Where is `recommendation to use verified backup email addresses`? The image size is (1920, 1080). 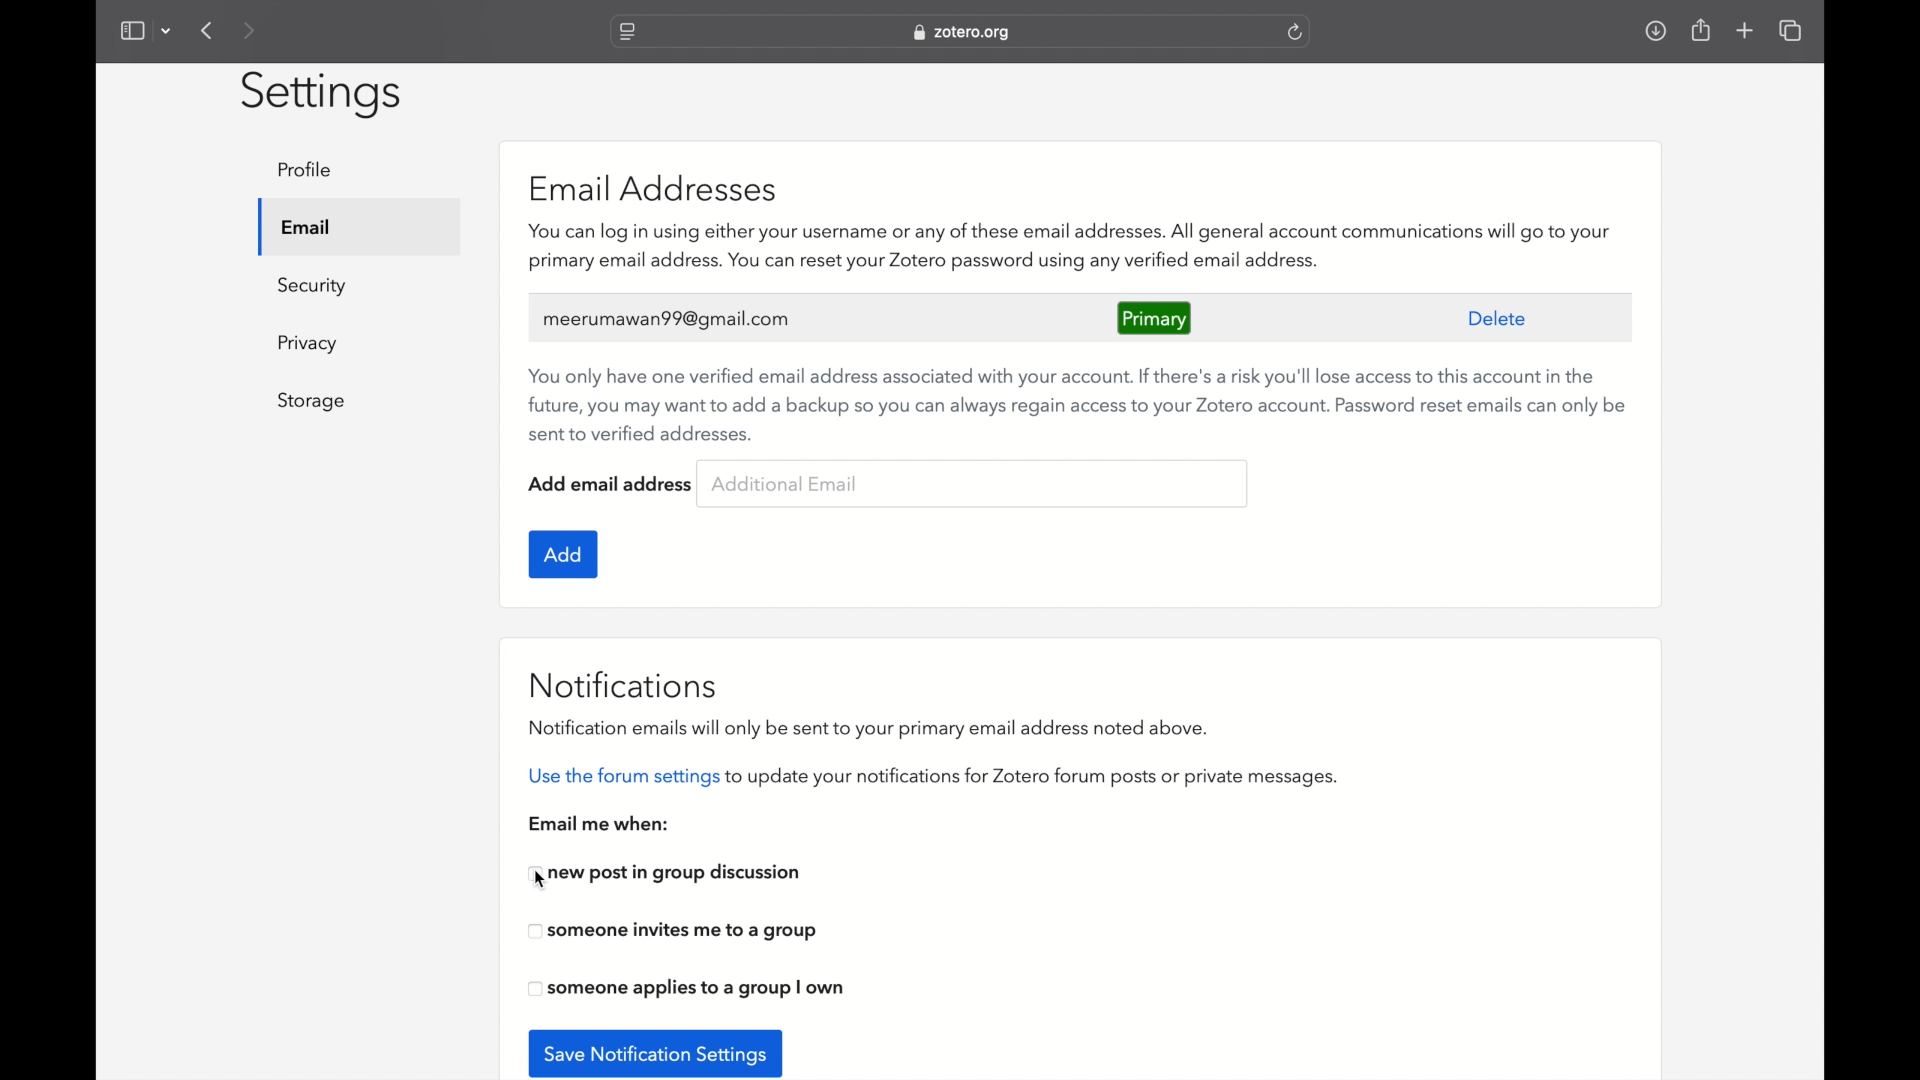
recommendation to use verified backup email addresses is located at coordinates (1078, 407).